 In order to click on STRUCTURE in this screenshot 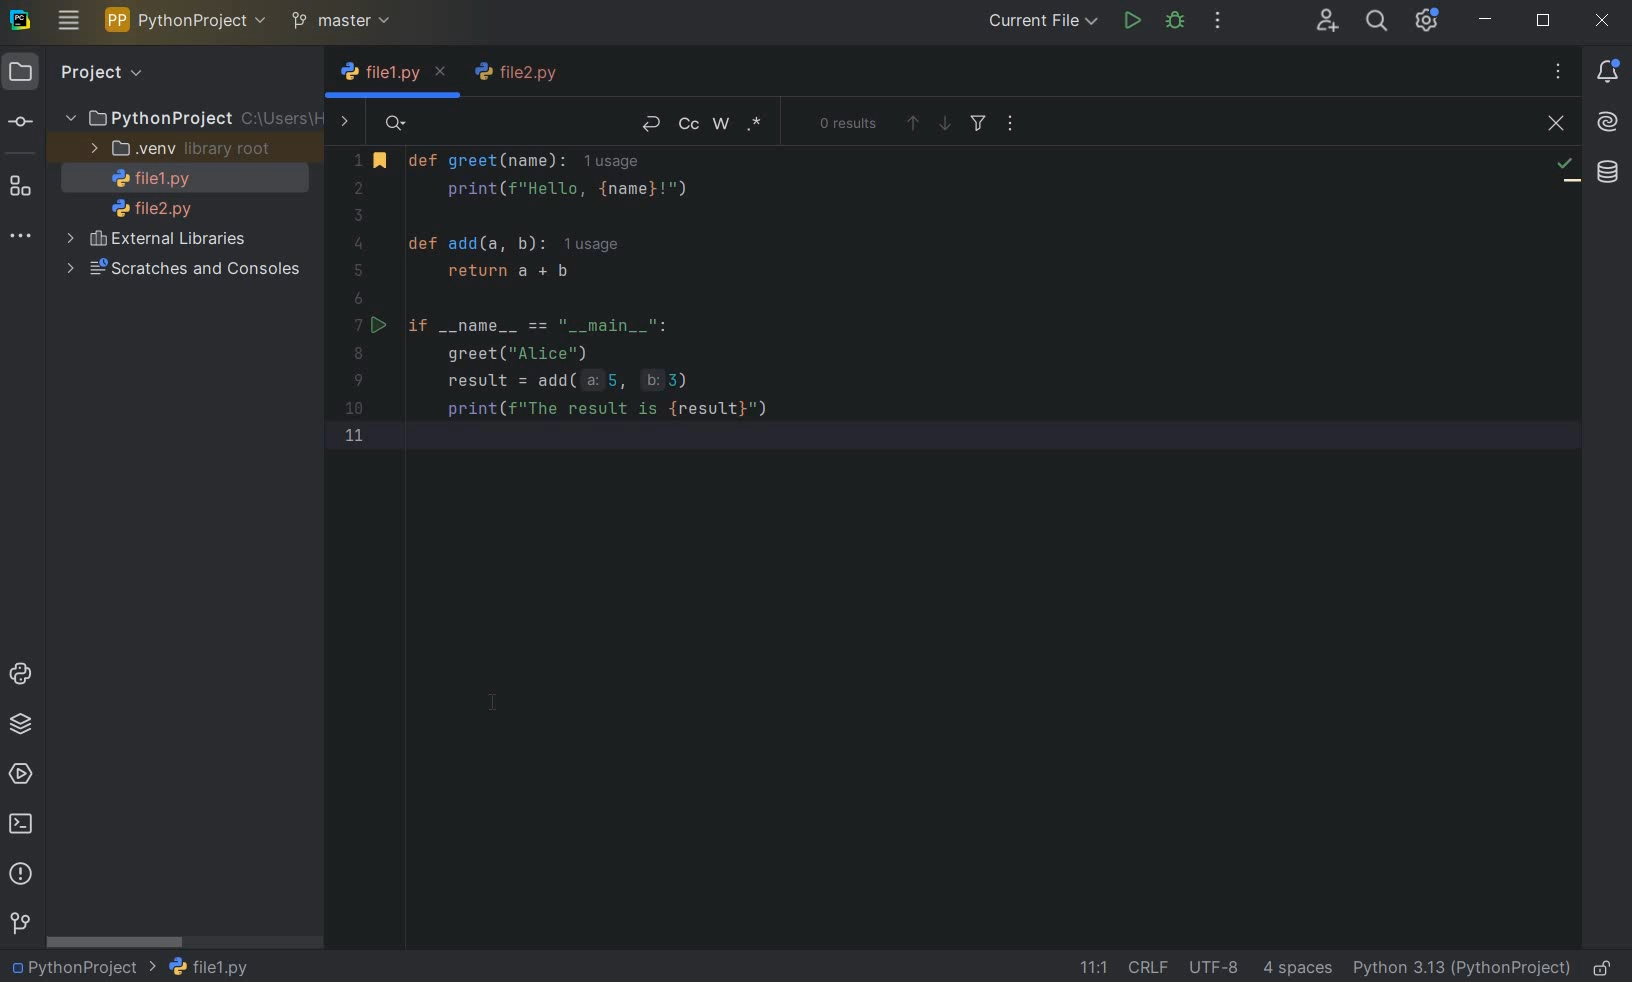, I will do `click(22, 188)`.